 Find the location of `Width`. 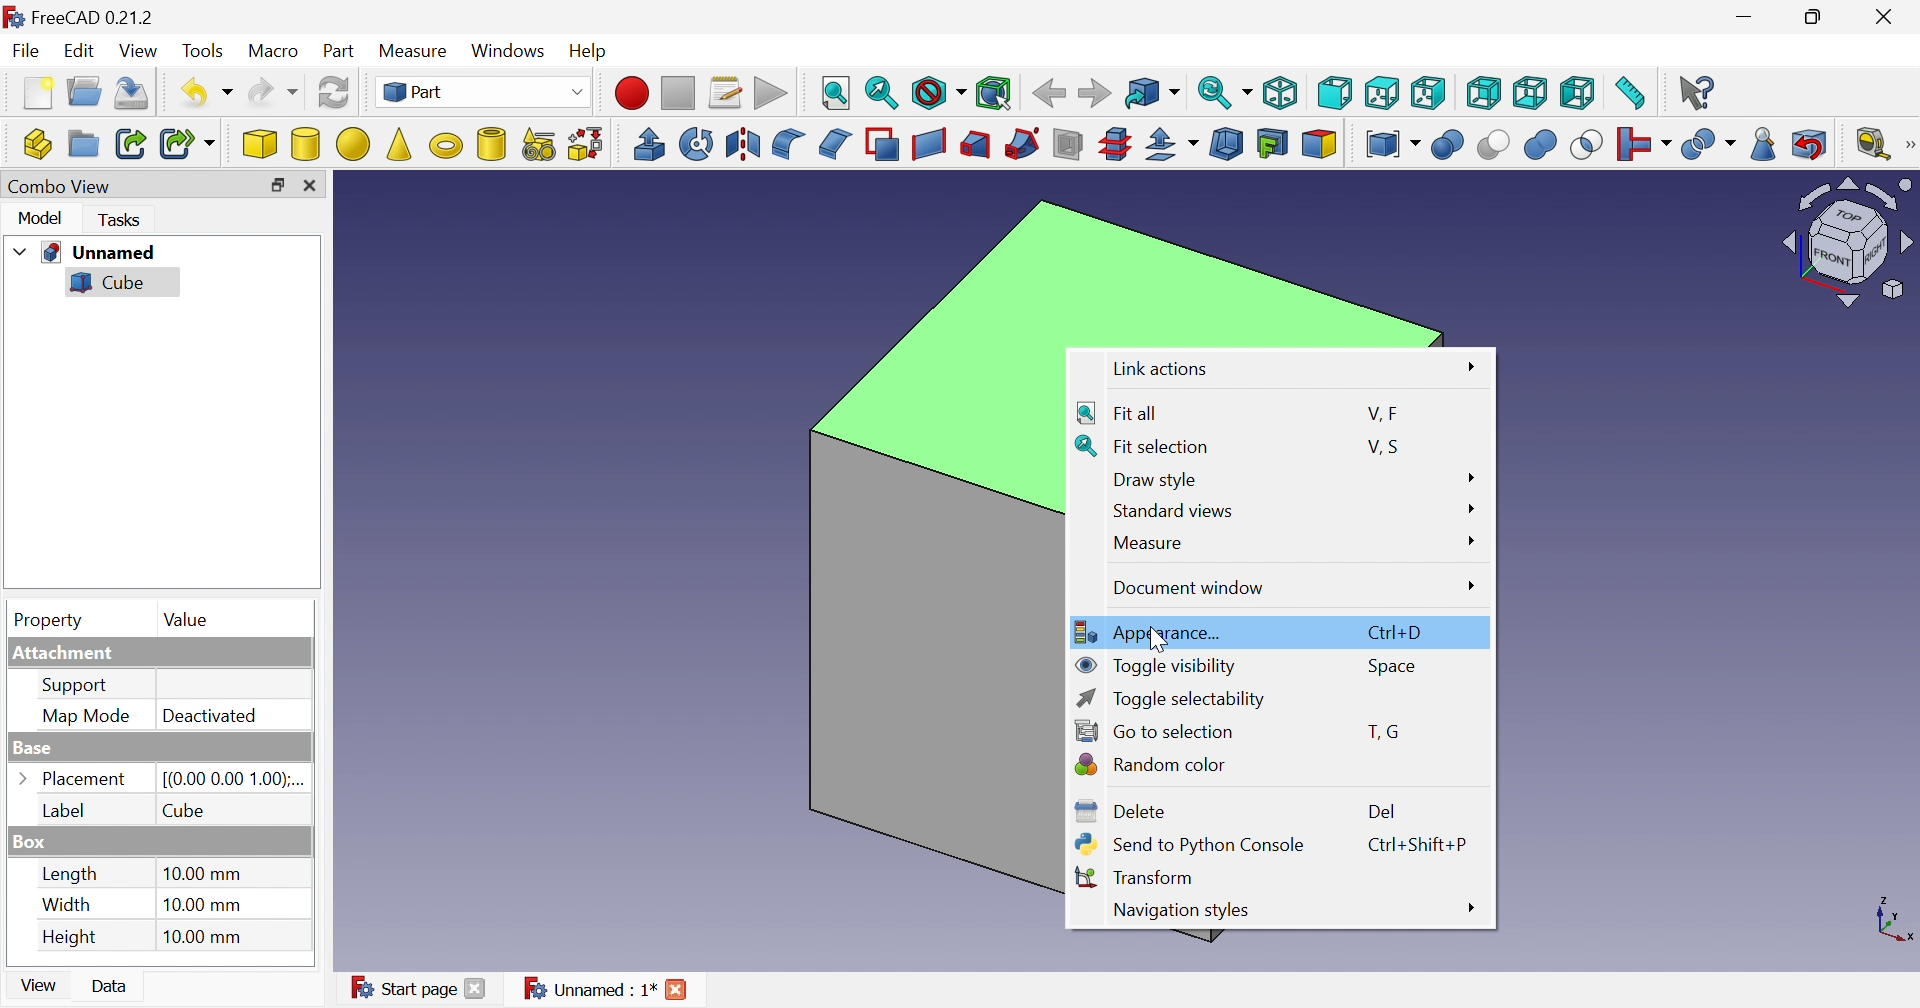

Width is located at coordinates (67, 907).